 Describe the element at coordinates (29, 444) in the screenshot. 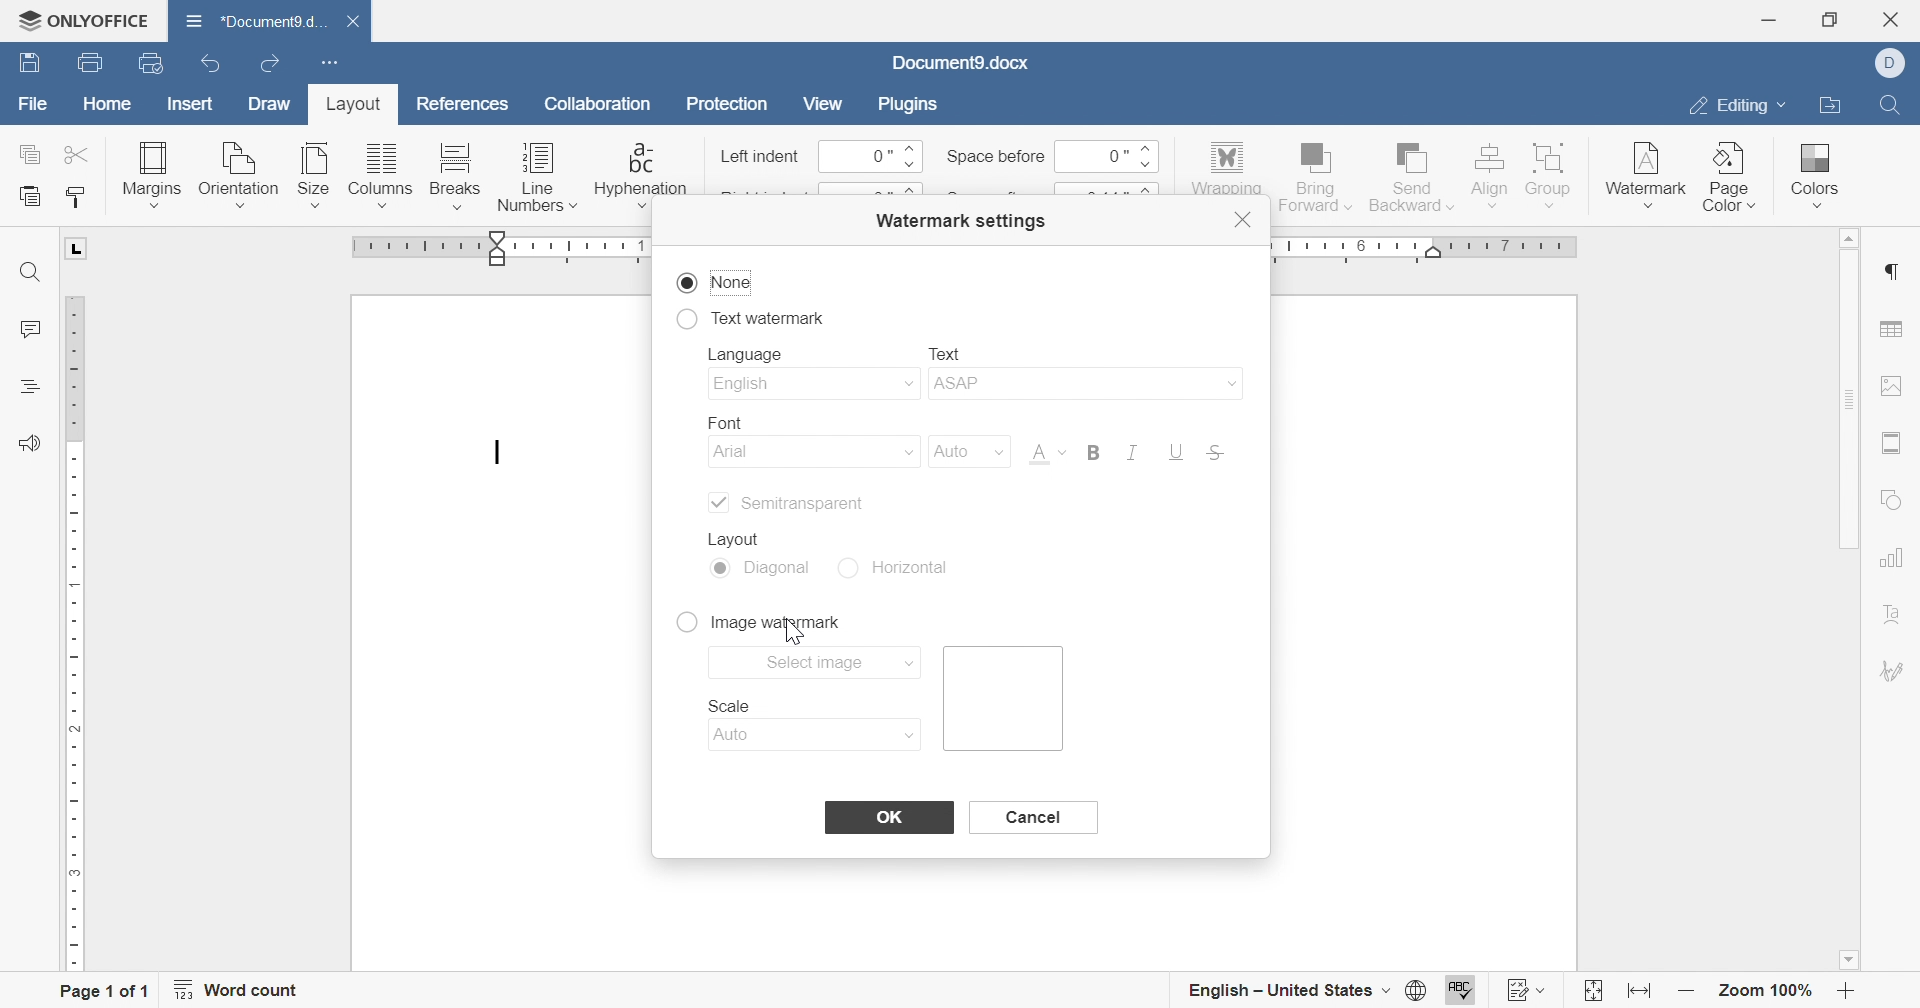

I see `feedback and support` at that location.